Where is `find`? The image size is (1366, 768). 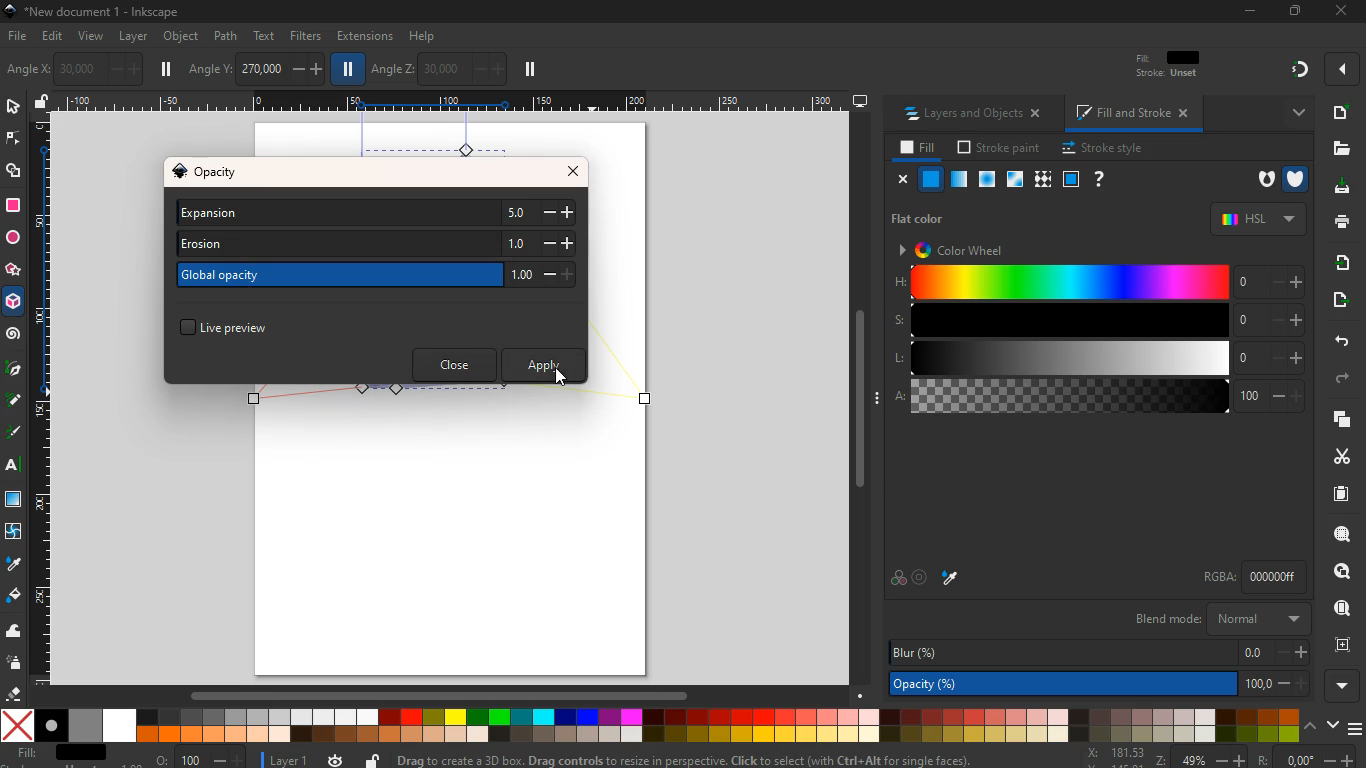
find is located at coordinates (1343, 571).